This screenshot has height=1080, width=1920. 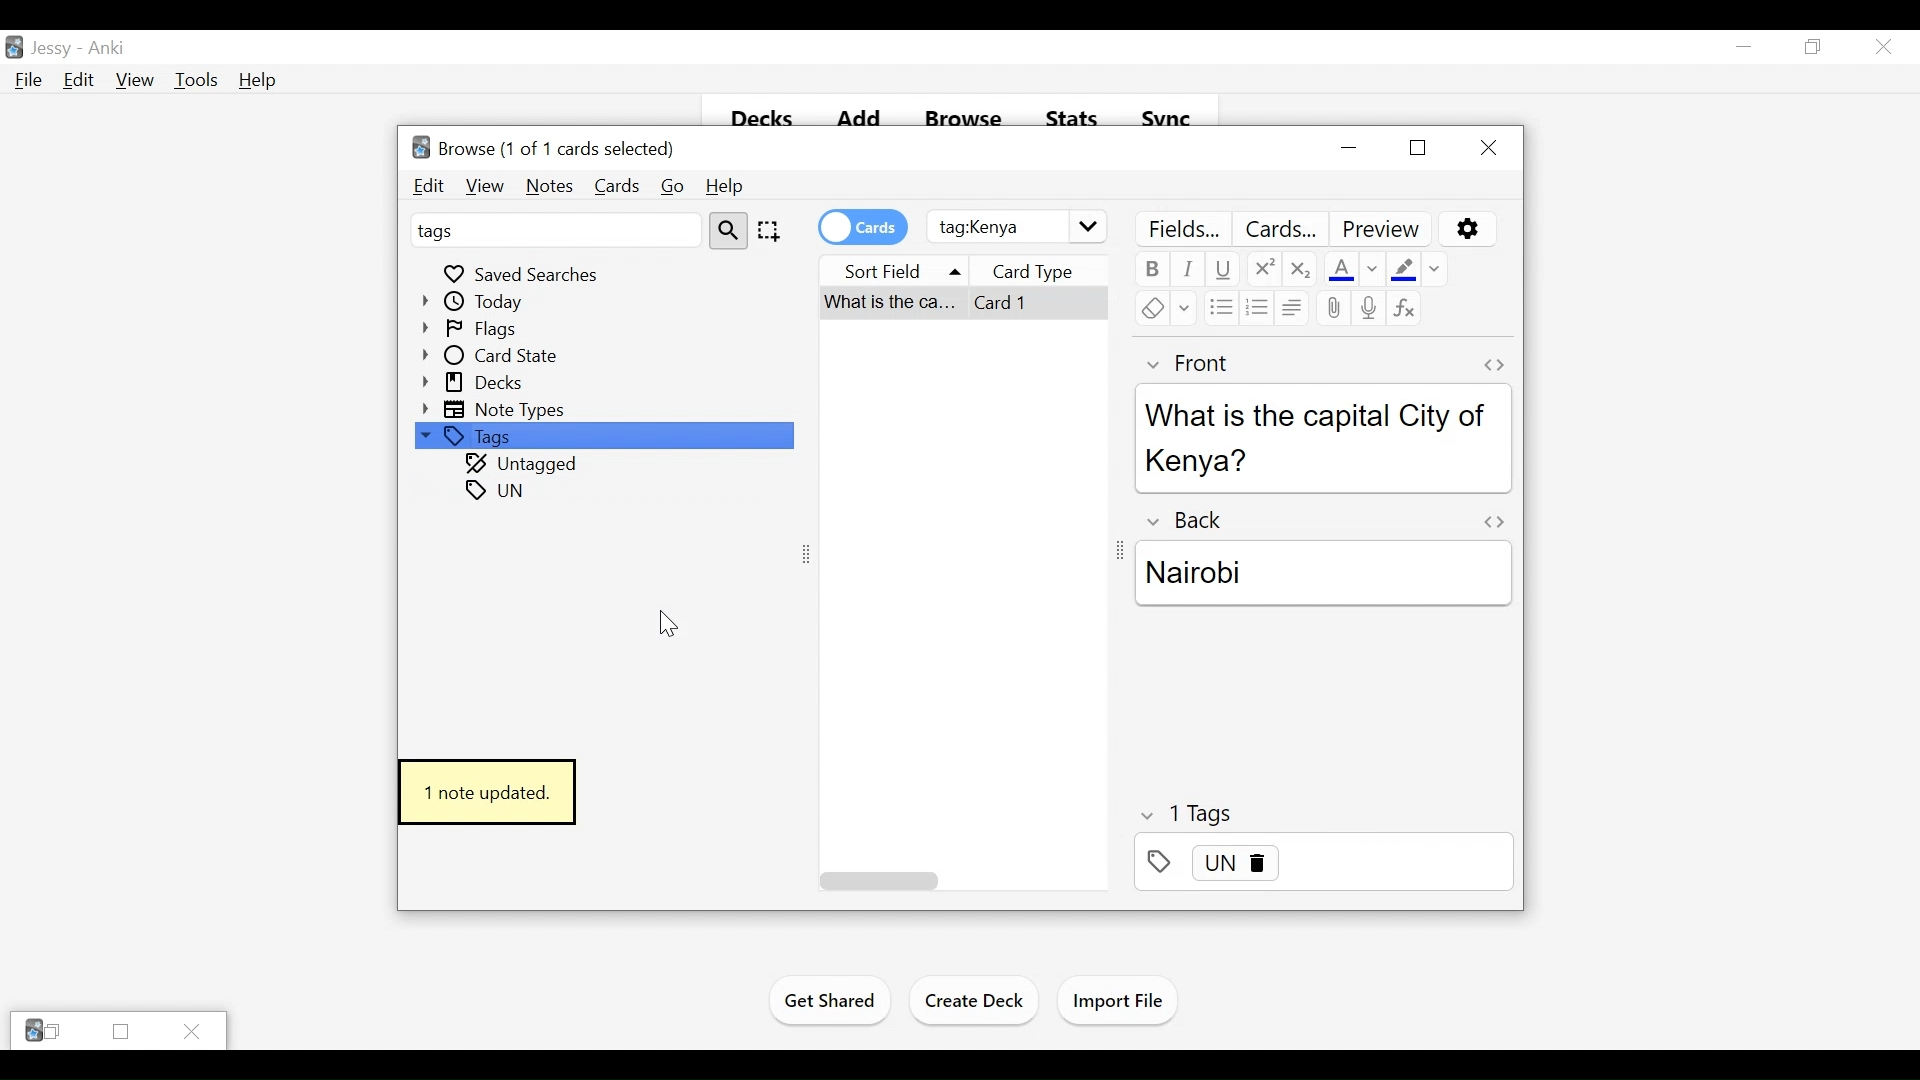 I want to click on Text Higlight Color, so click(x=1403, y=267).